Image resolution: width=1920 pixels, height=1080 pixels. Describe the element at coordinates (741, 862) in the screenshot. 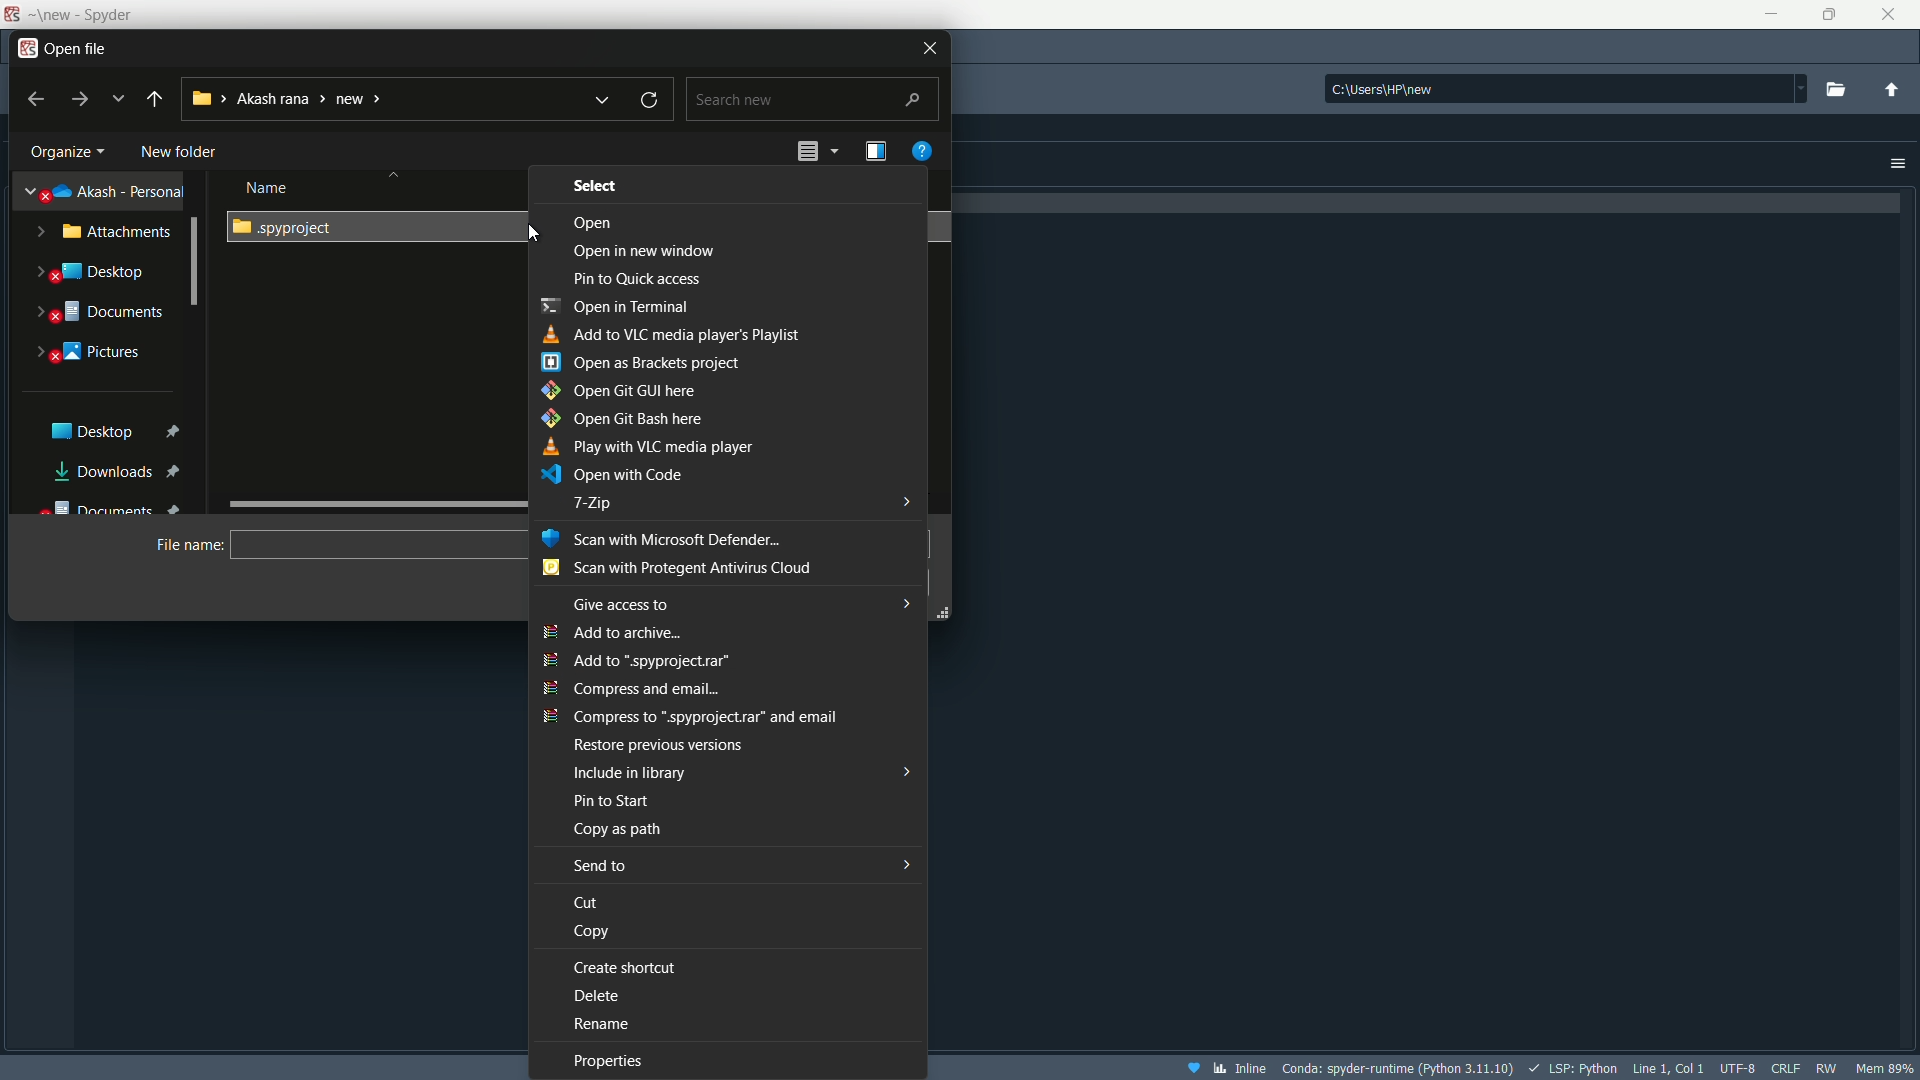

I see `Sent to` at that location.